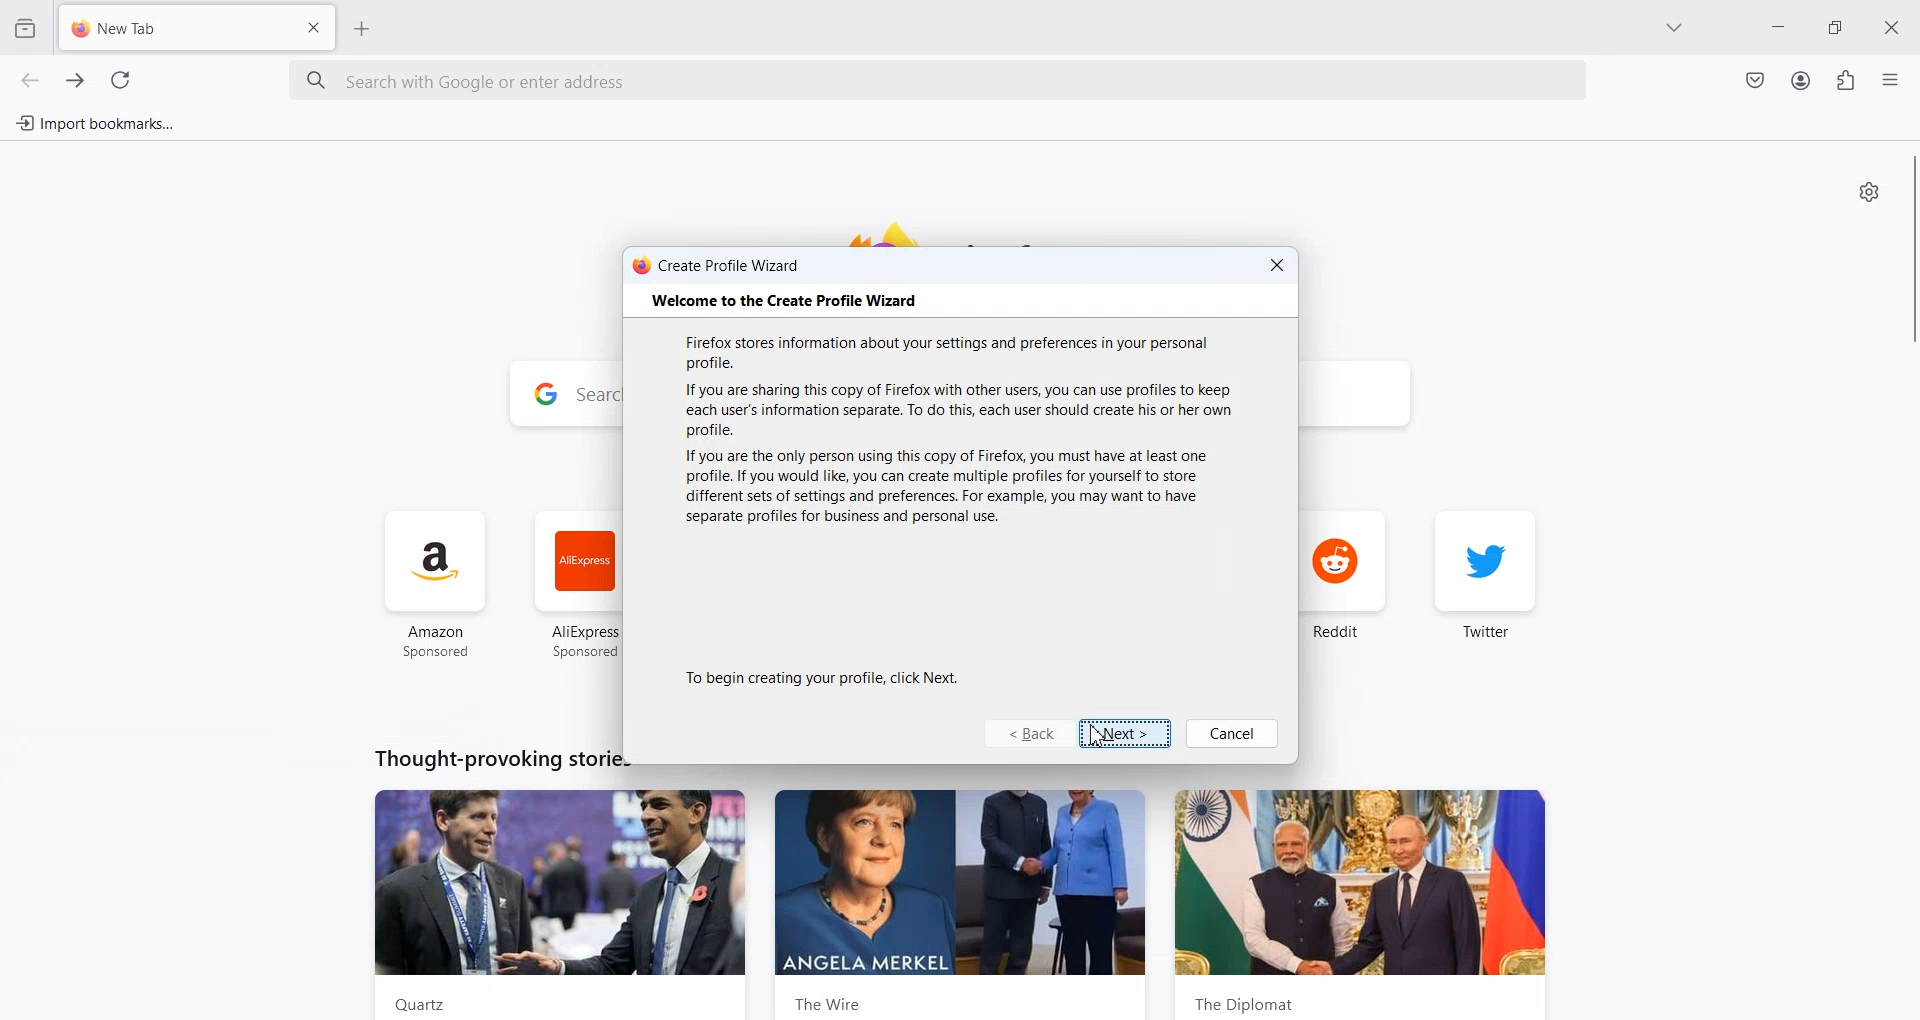 The width and height of the screenshot is (1920, 1020). I want to click on Save to Pocket, so click(1753, 80).